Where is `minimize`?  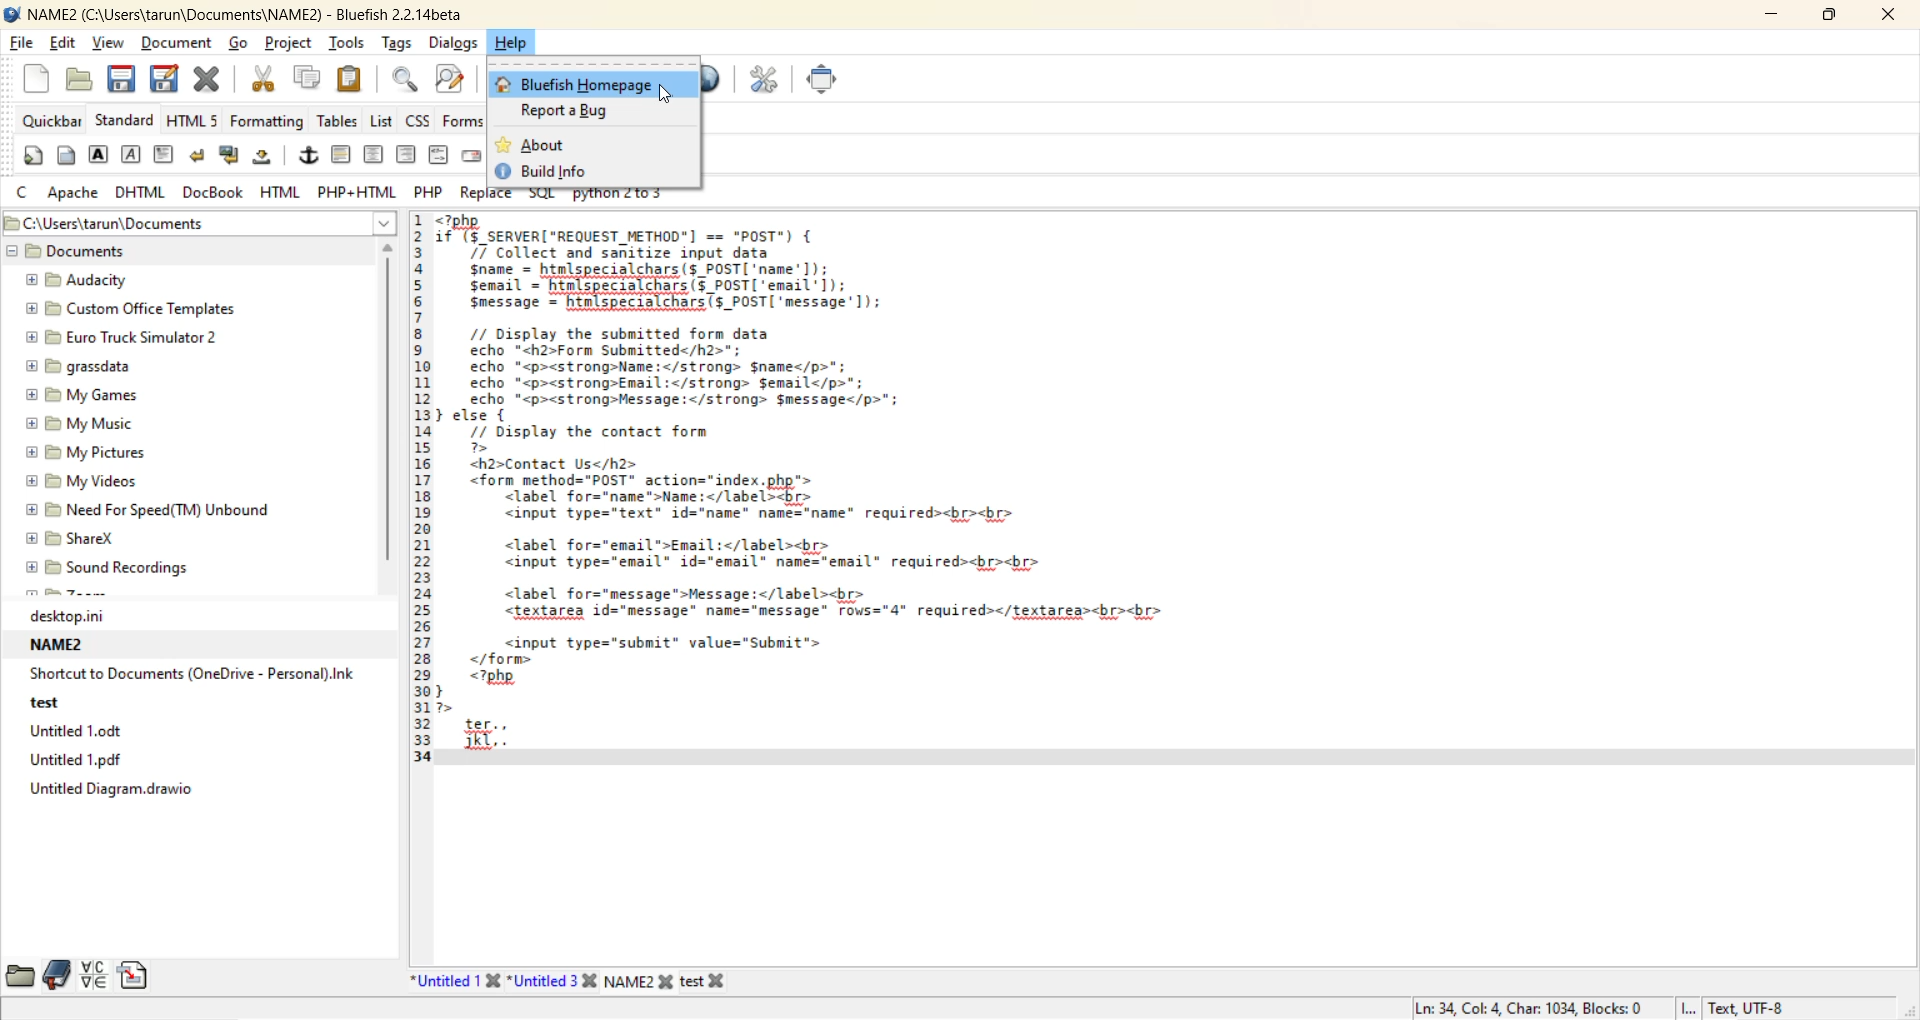
minimize is located at coordinates (1762, 12).